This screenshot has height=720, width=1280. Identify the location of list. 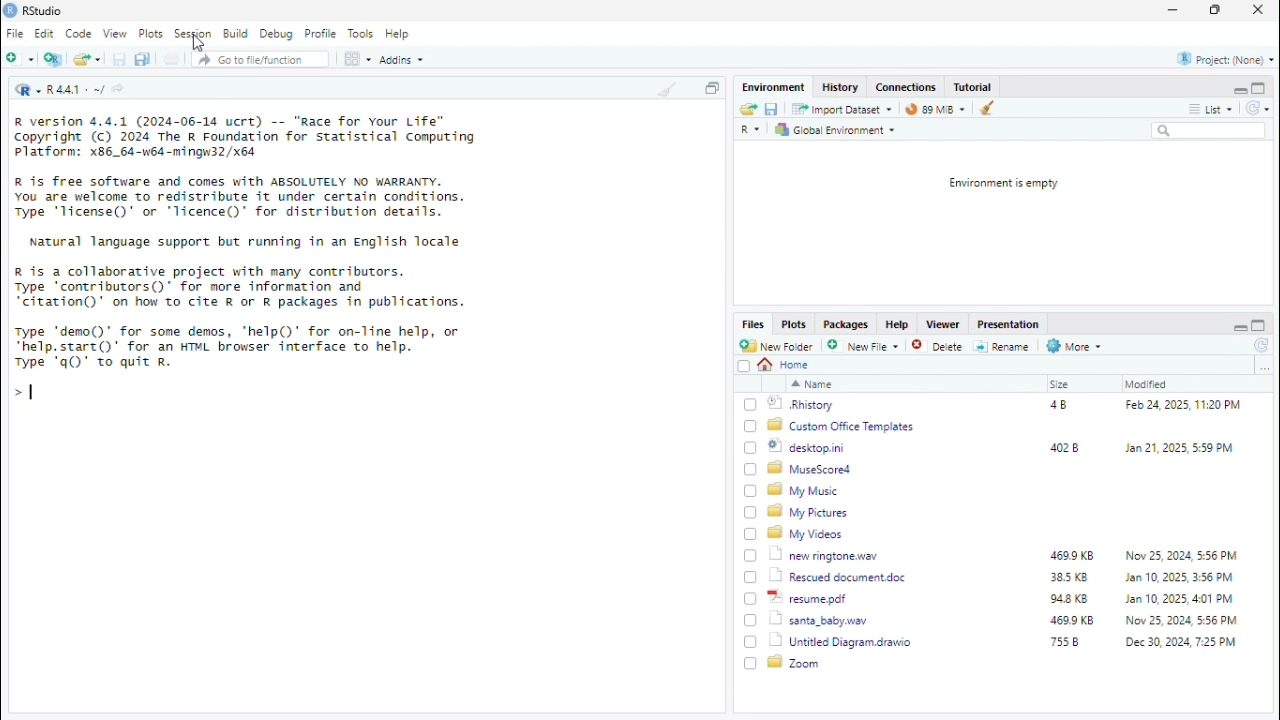
(1222, 108).